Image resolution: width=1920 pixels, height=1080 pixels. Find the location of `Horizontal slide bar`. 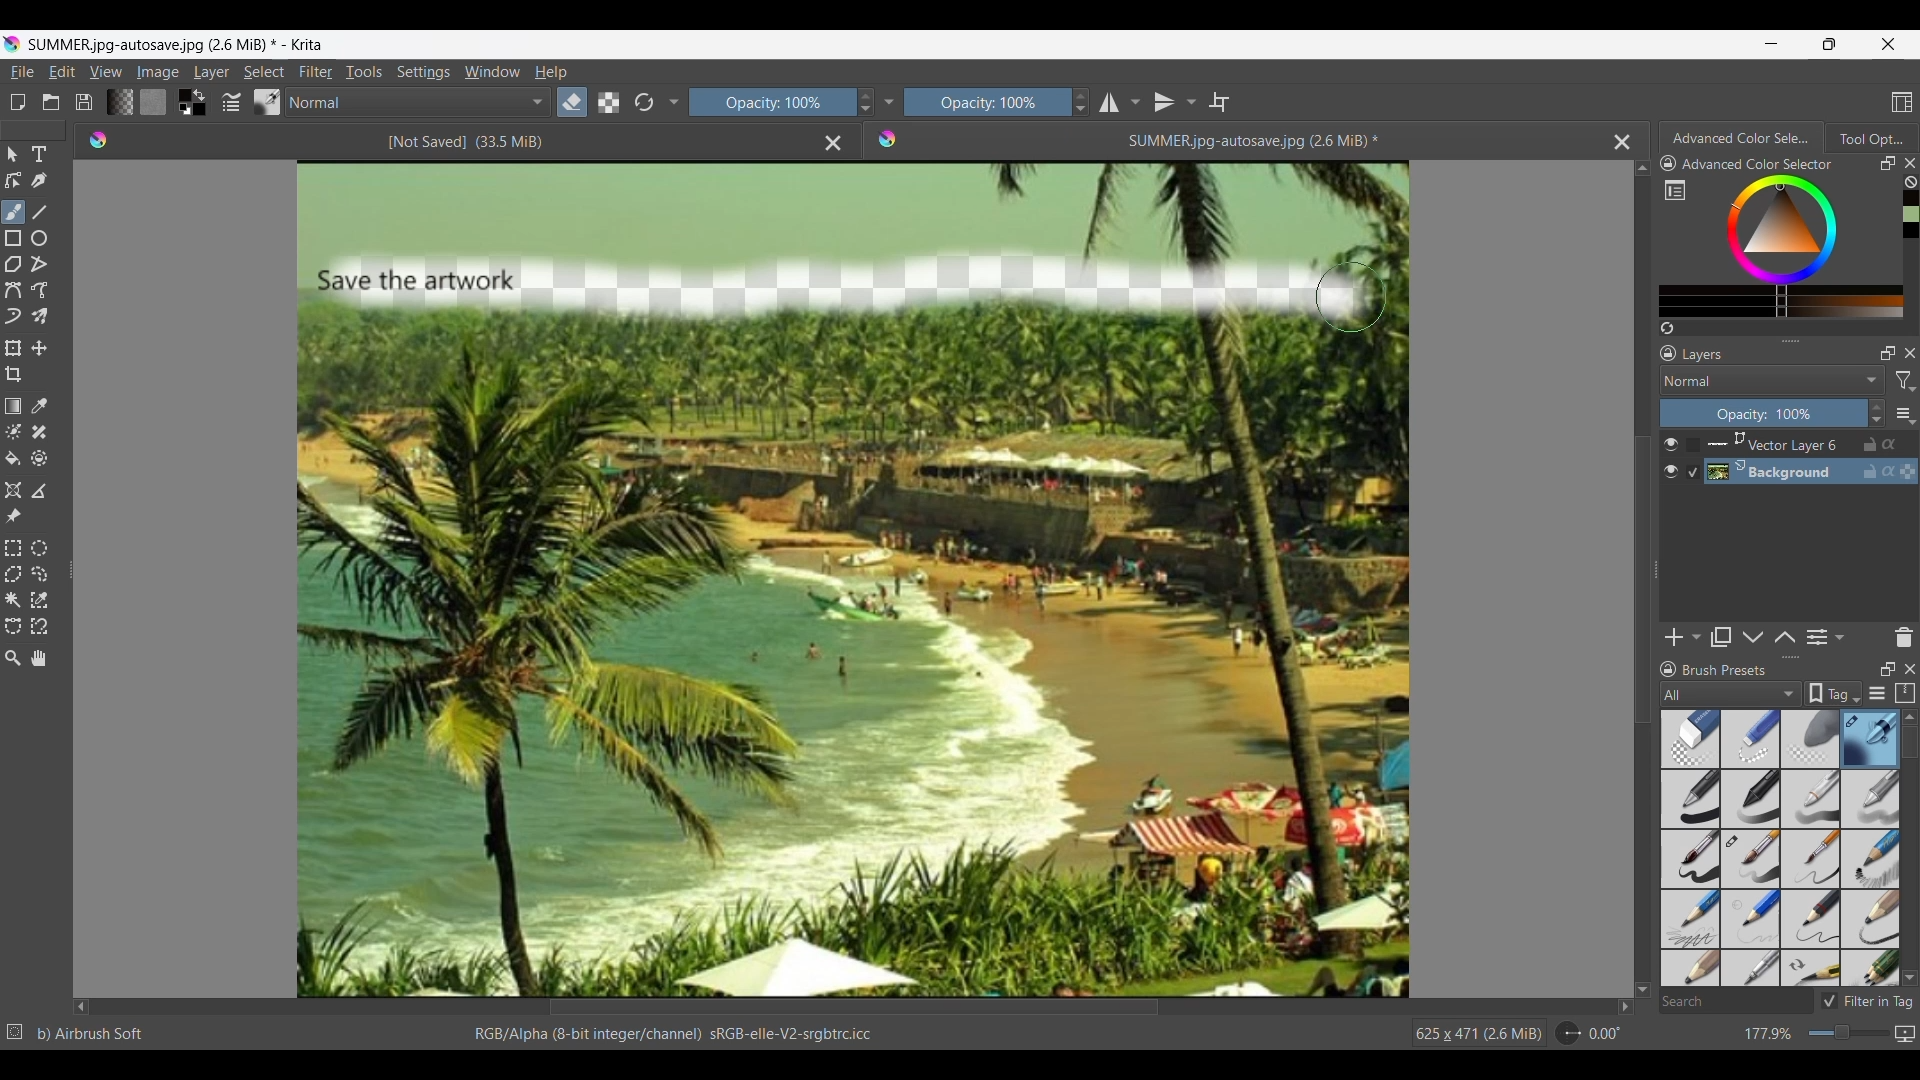

Horizontal slide bar is located at coordinates (854, 1008).